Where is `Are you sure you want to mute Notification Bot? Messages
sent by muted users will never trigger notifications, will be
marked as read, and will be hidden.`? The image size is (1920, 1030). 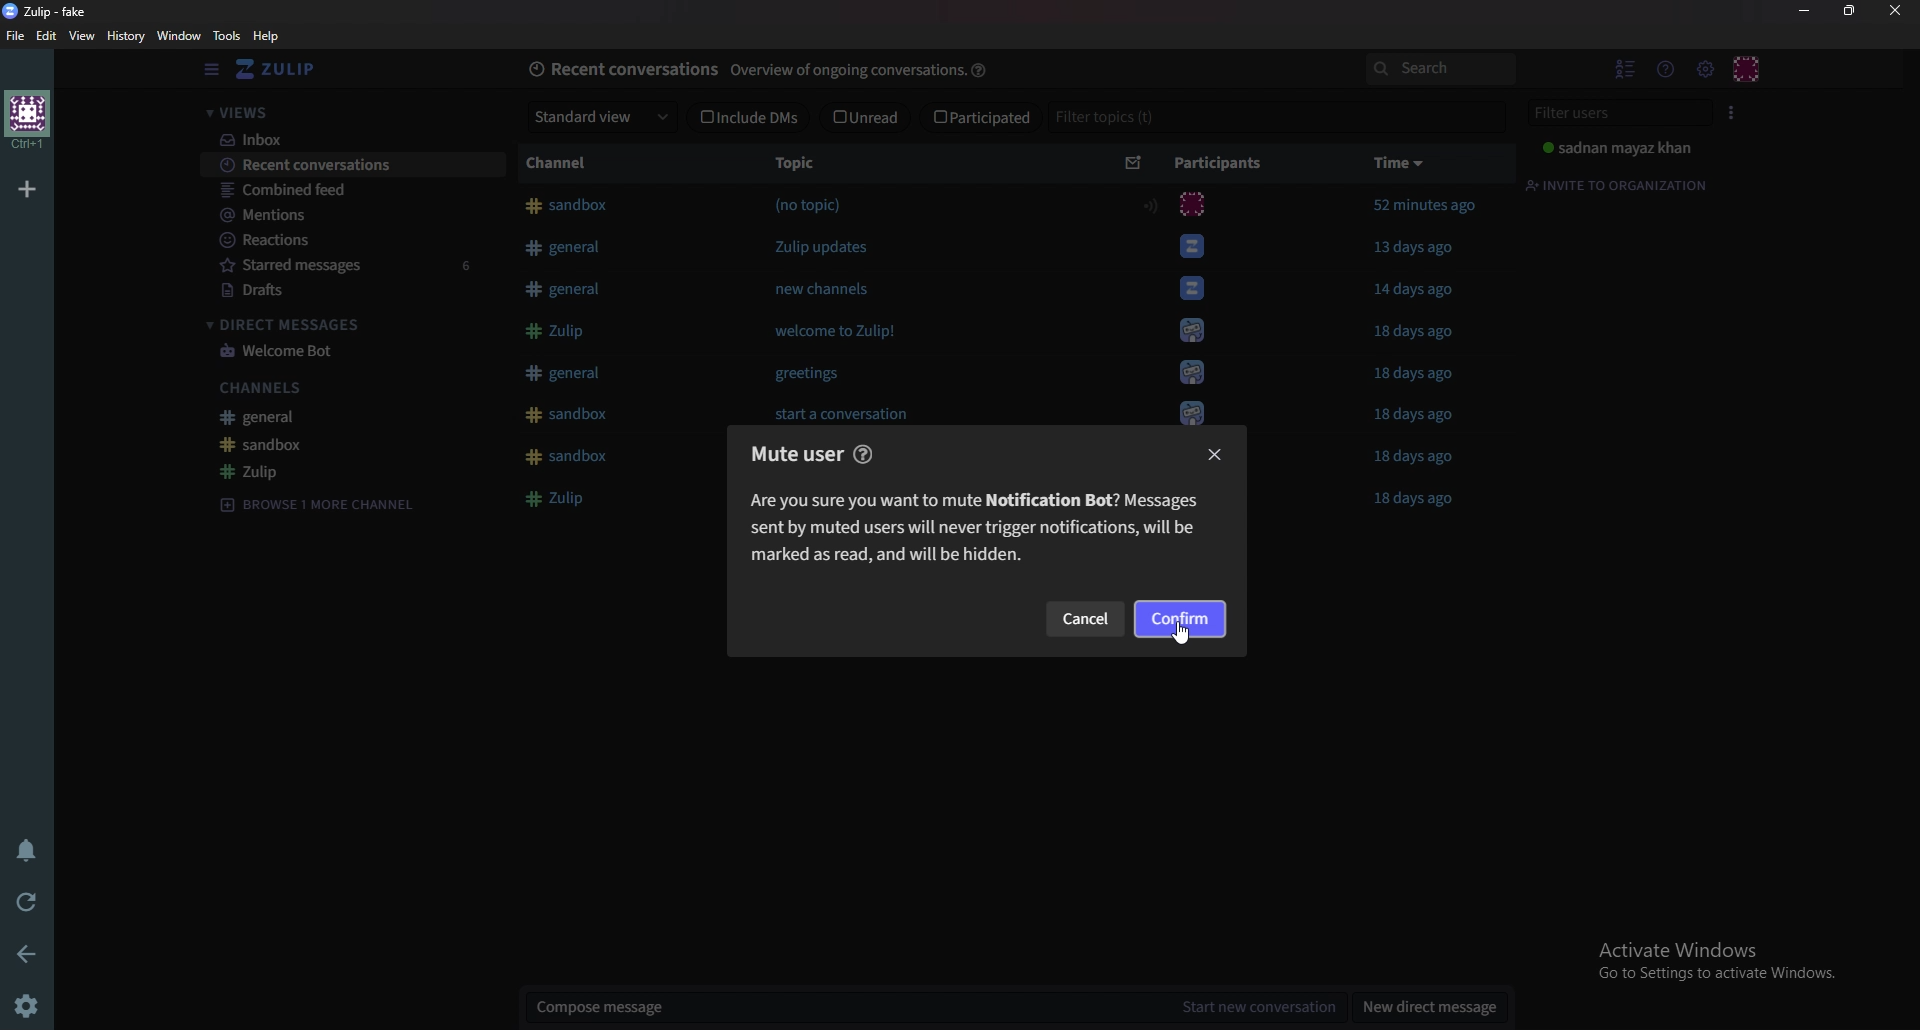
Are you sure you want to mute Notification Bot? Messages
sent by muted users will never trigger notifications, will be
marked as read, and will be hidden. is located at coordinates (985, 532).